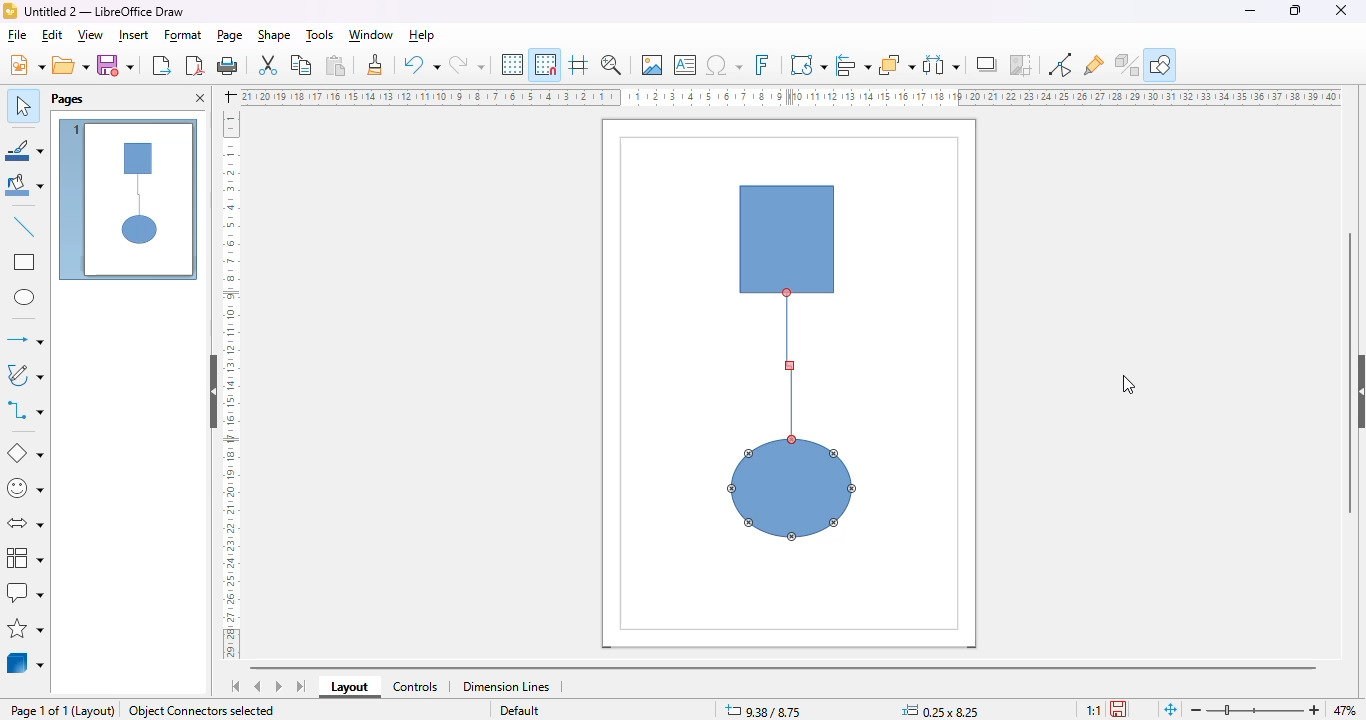 The width and height of the screenshot is (1366, 720). What do you see at coordinates (1059, 65) in the screenshot?
I see `show gluepoint functions` at bounding box center [1059, 65].